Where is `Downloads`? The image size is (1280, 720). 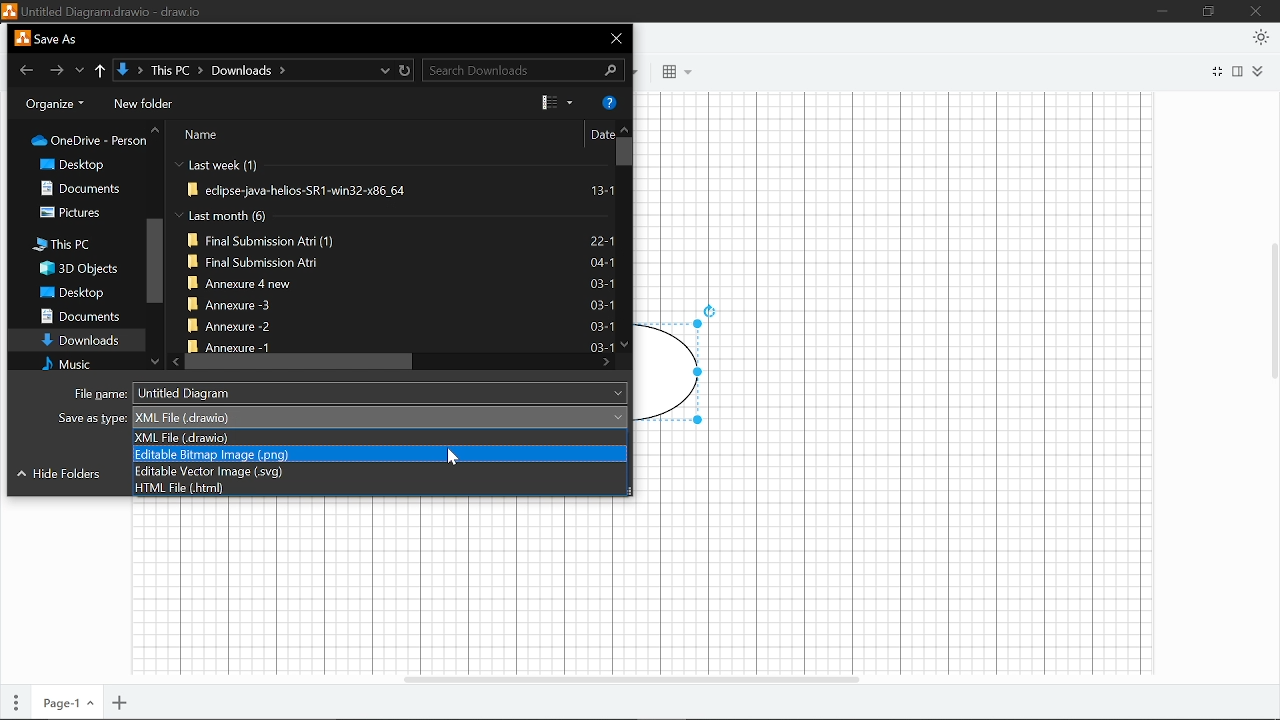
Downloads is located at coordinates (80, 341).